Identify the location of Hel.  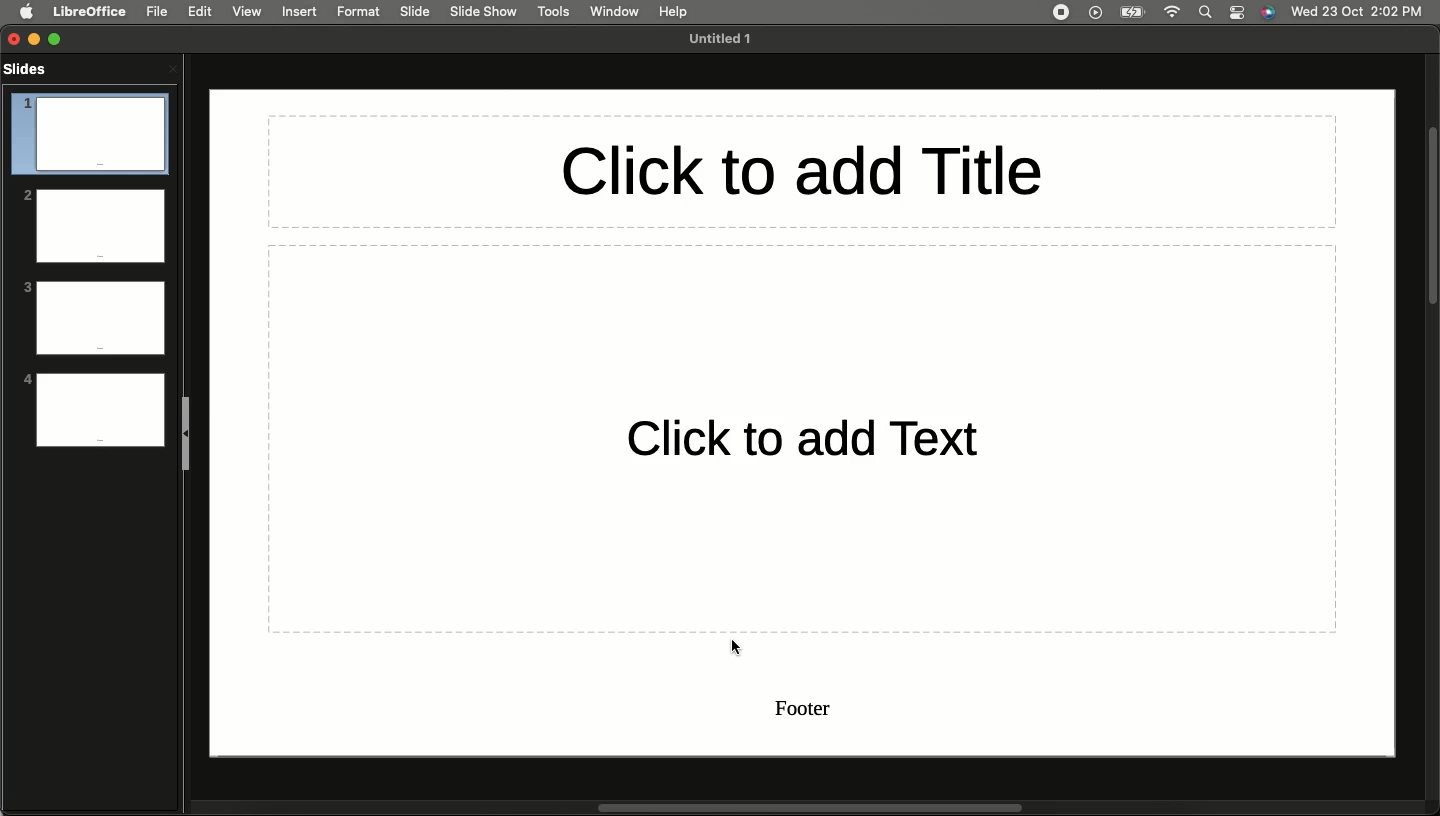
(674, 12).